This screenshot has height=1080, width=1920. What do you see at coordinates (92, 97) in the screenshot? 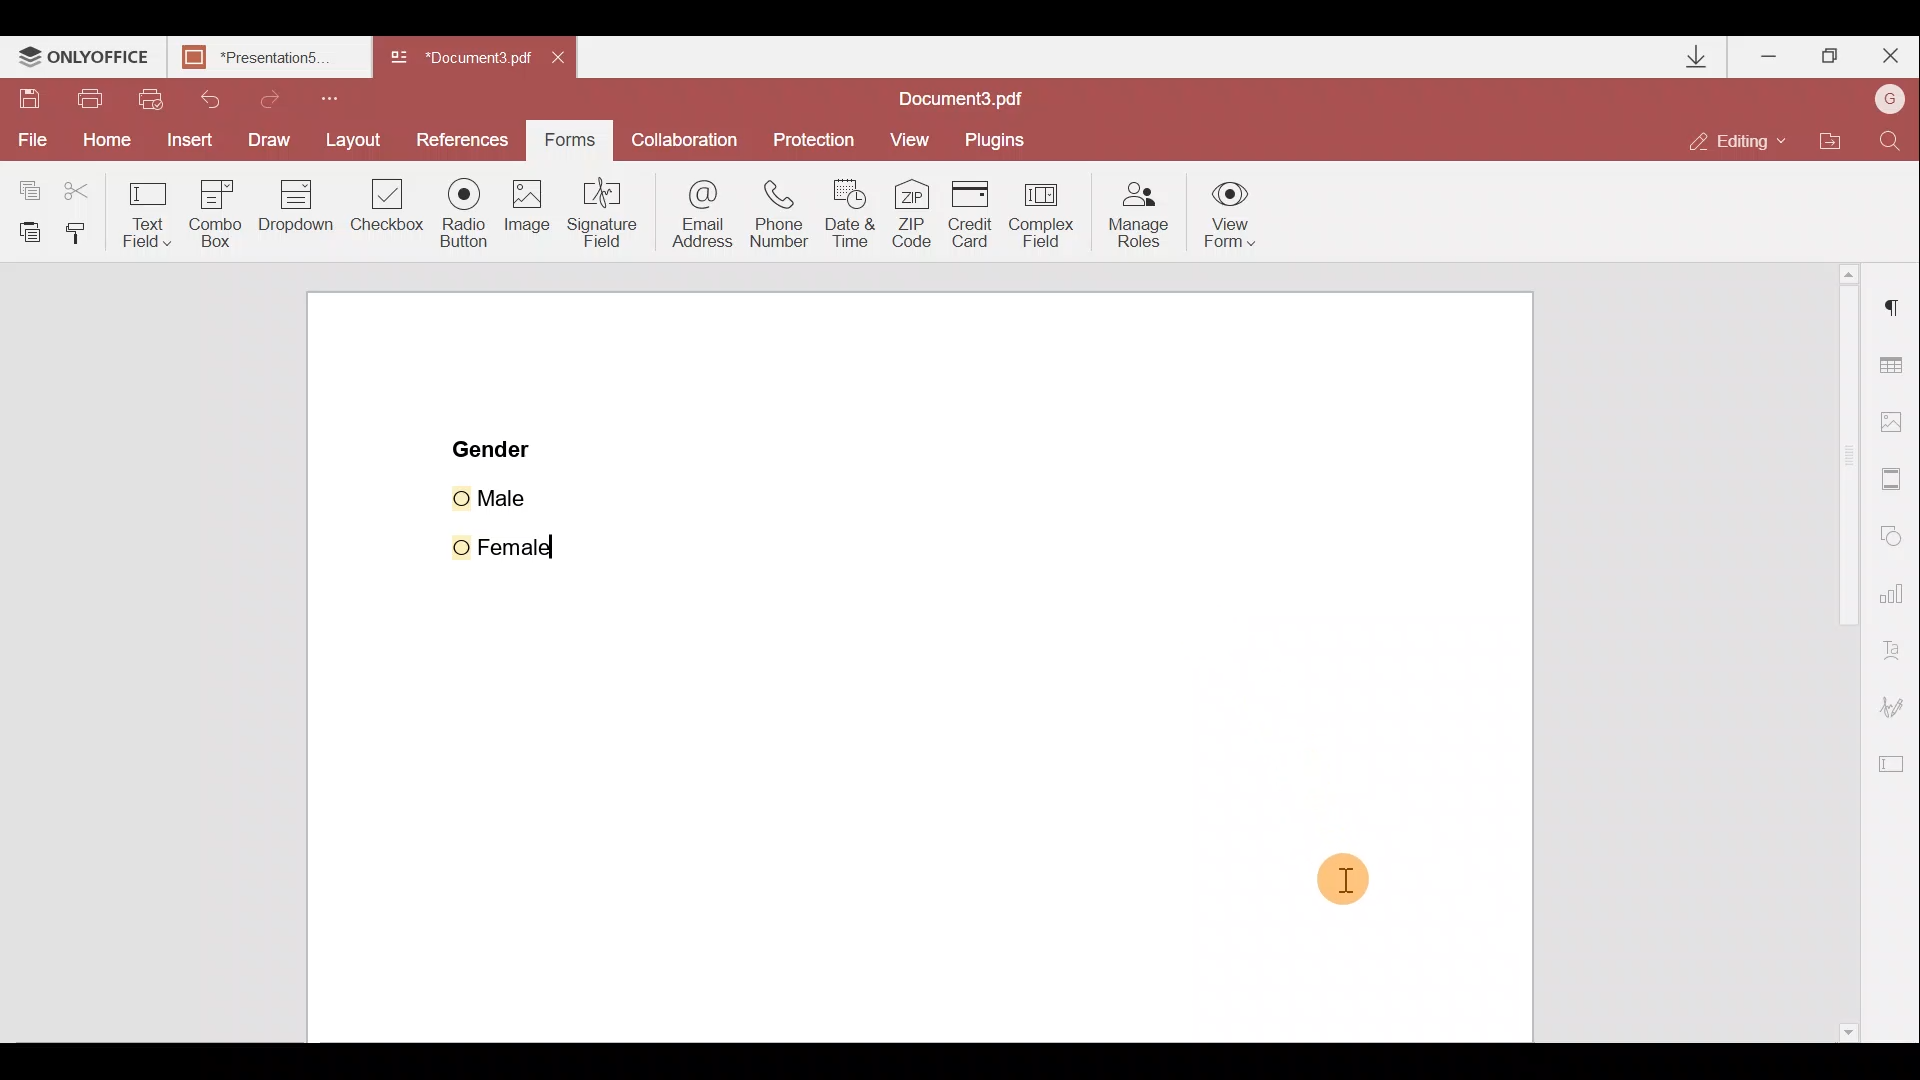
I see `Print file` at bounding box center [92, 97].